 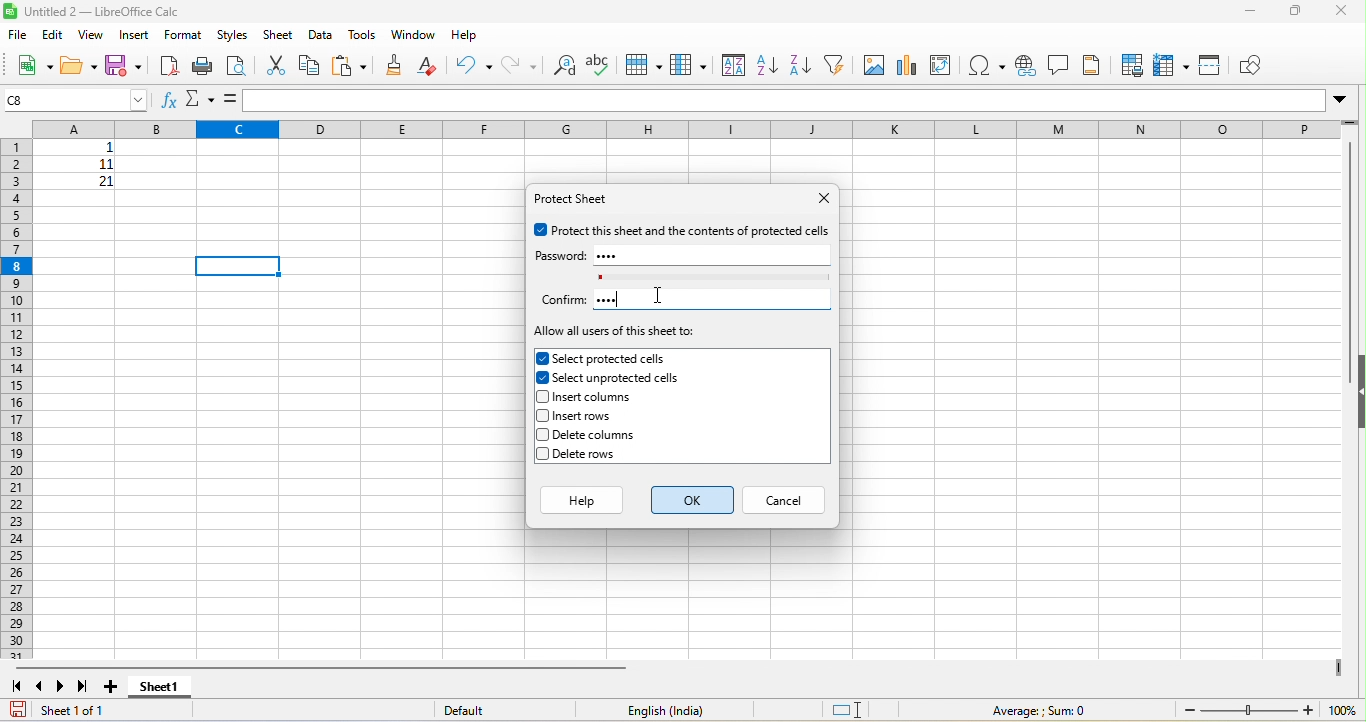 What do you see at coordinates (1351, 125) in the screenshot?
I see `drag to view more rows` at bounding box center [1351, 125].